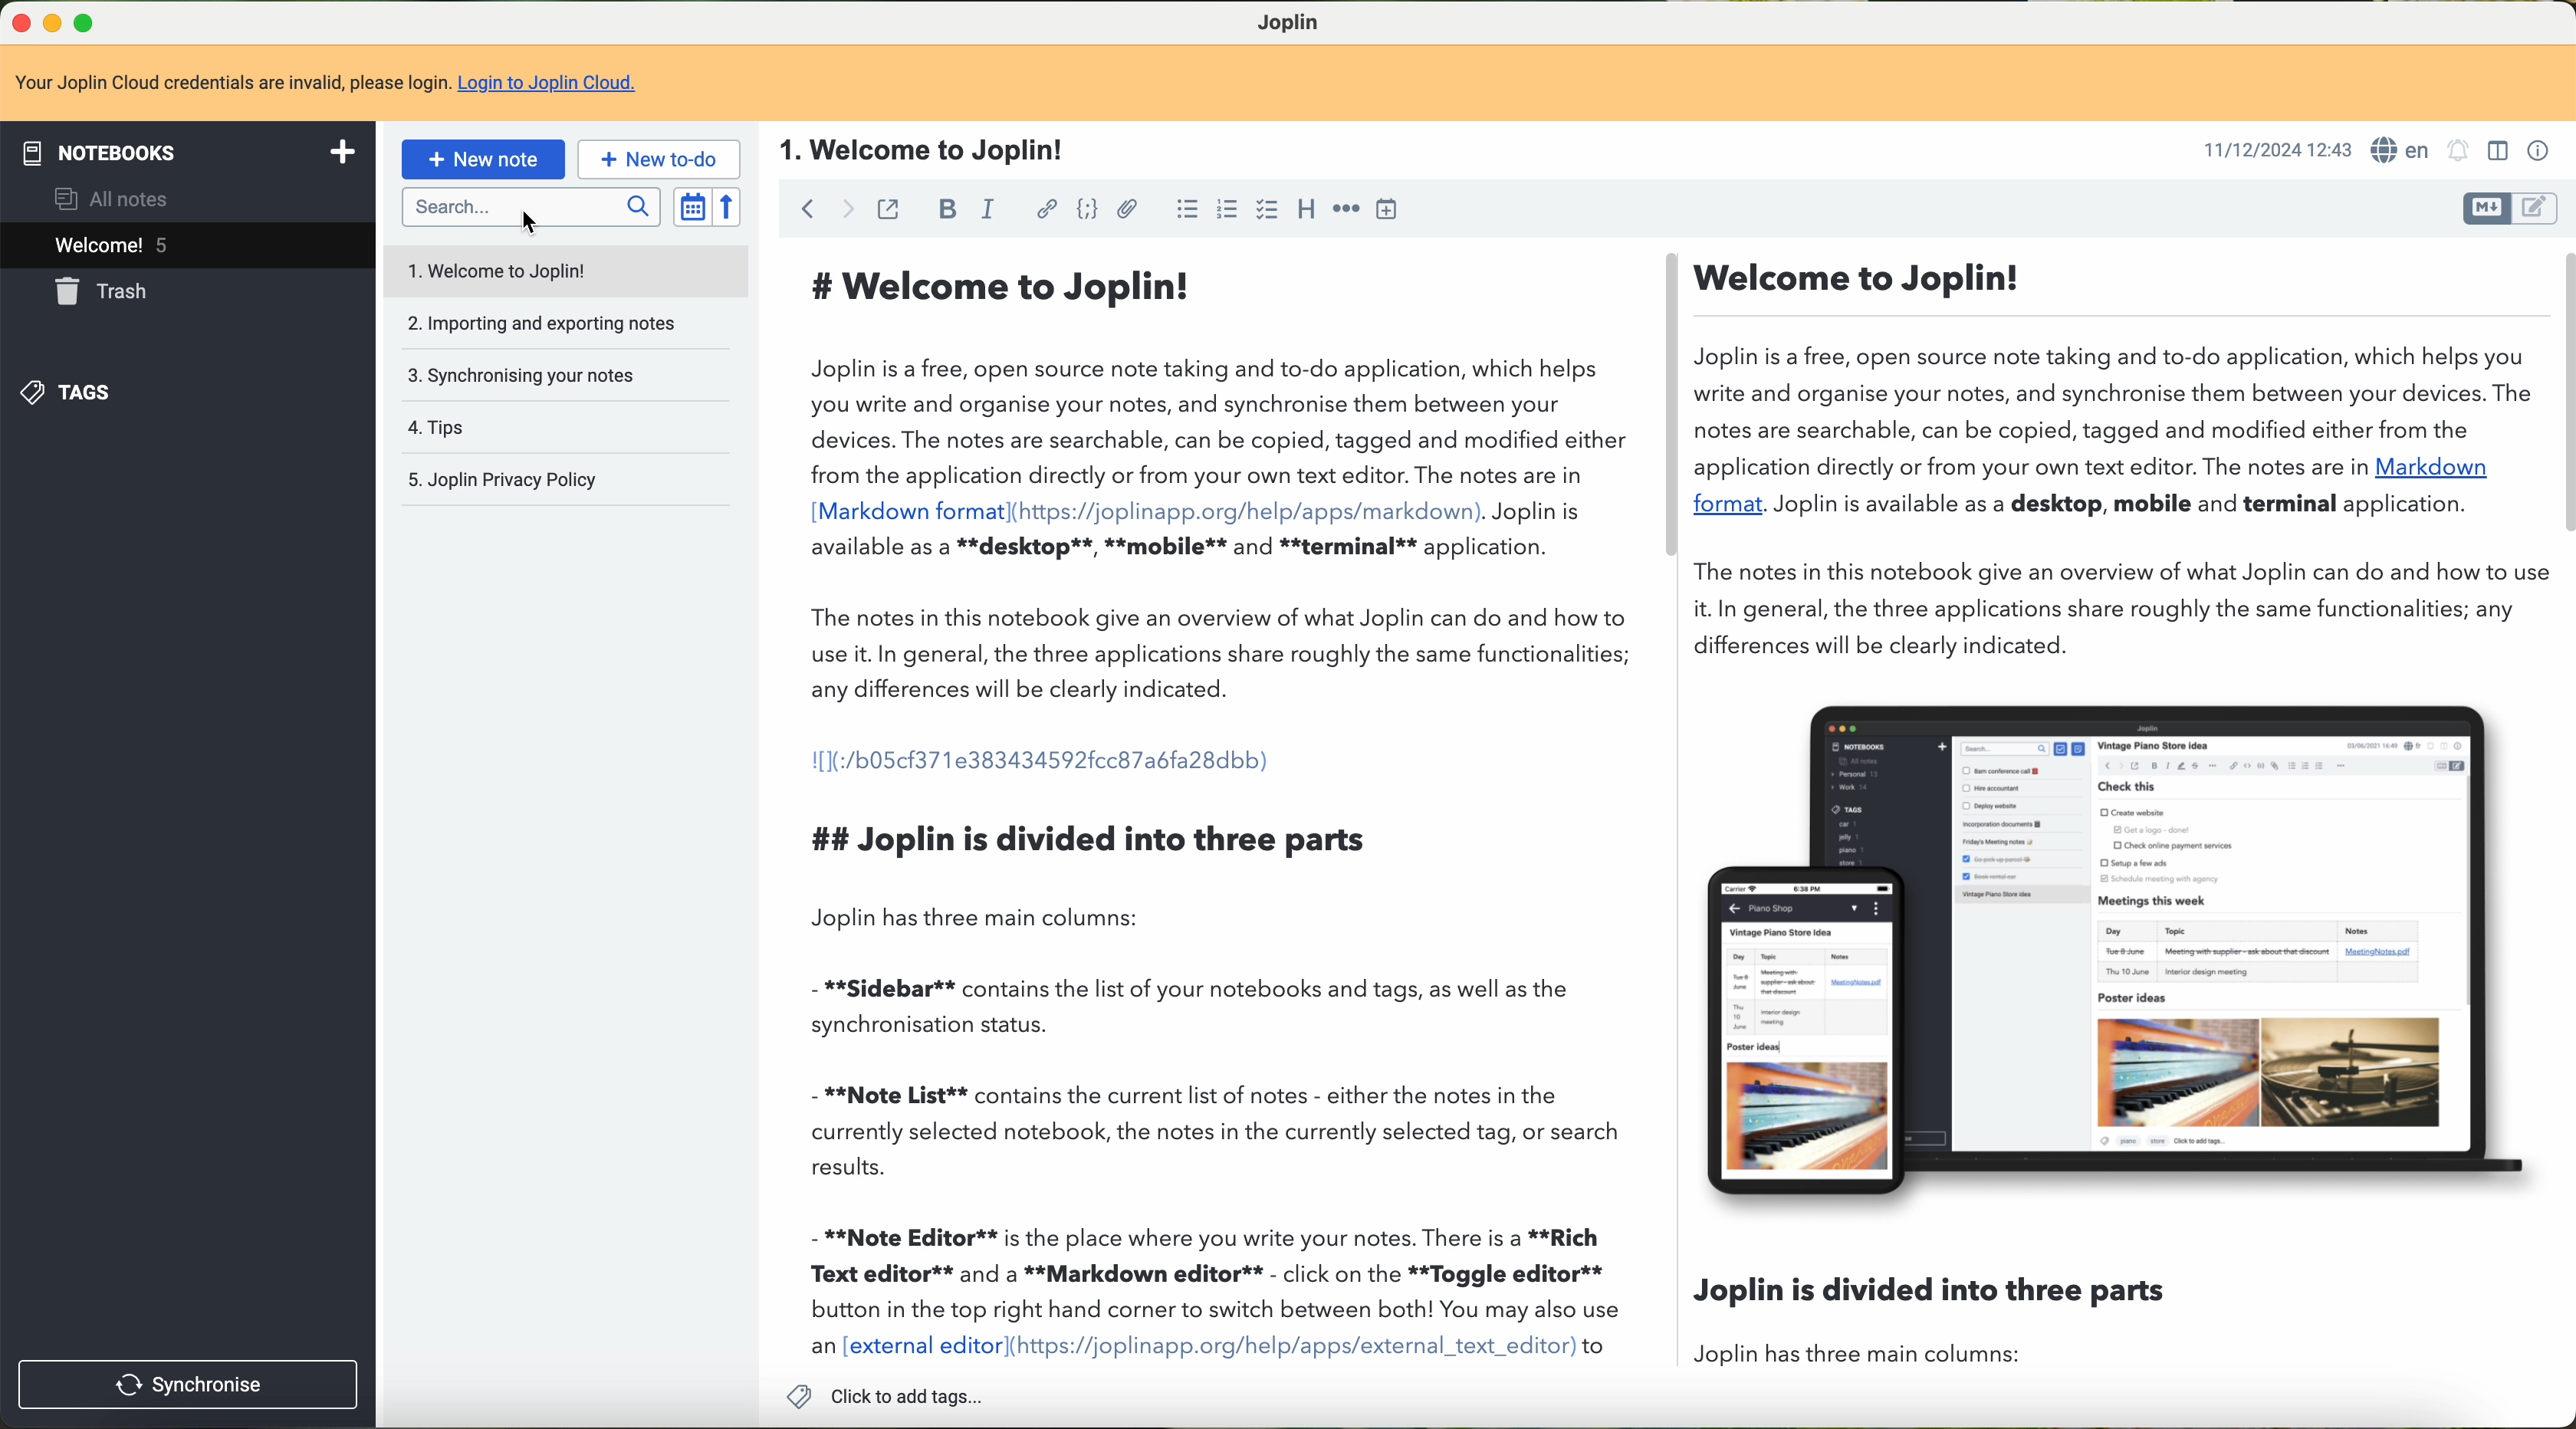 The height and width of the screenshot is (1429, 2576). What do you see at coordinates (187, 245) in the screenshot?
I see `welcome 5` at bounding box center [187, 245].